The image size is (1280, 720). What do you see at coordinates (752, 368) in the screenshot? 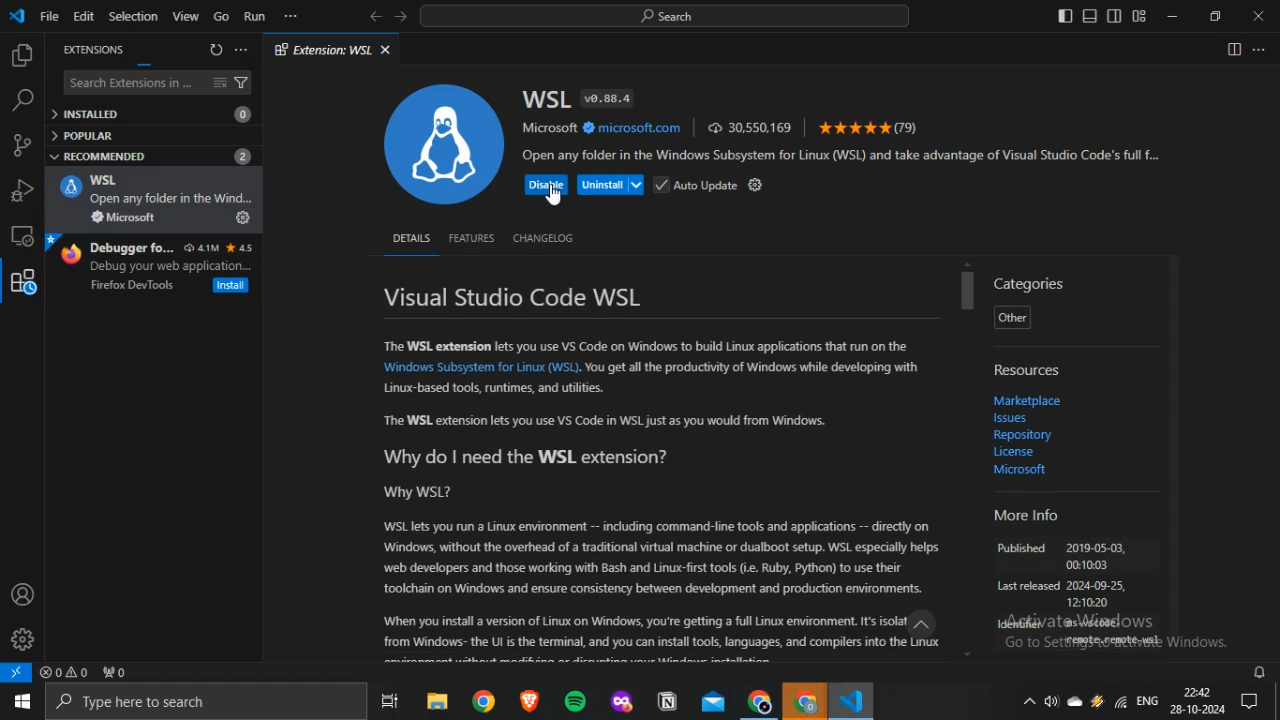
I see `You get all the productivity of Windows while developing with` at bounding box center [752, 368].